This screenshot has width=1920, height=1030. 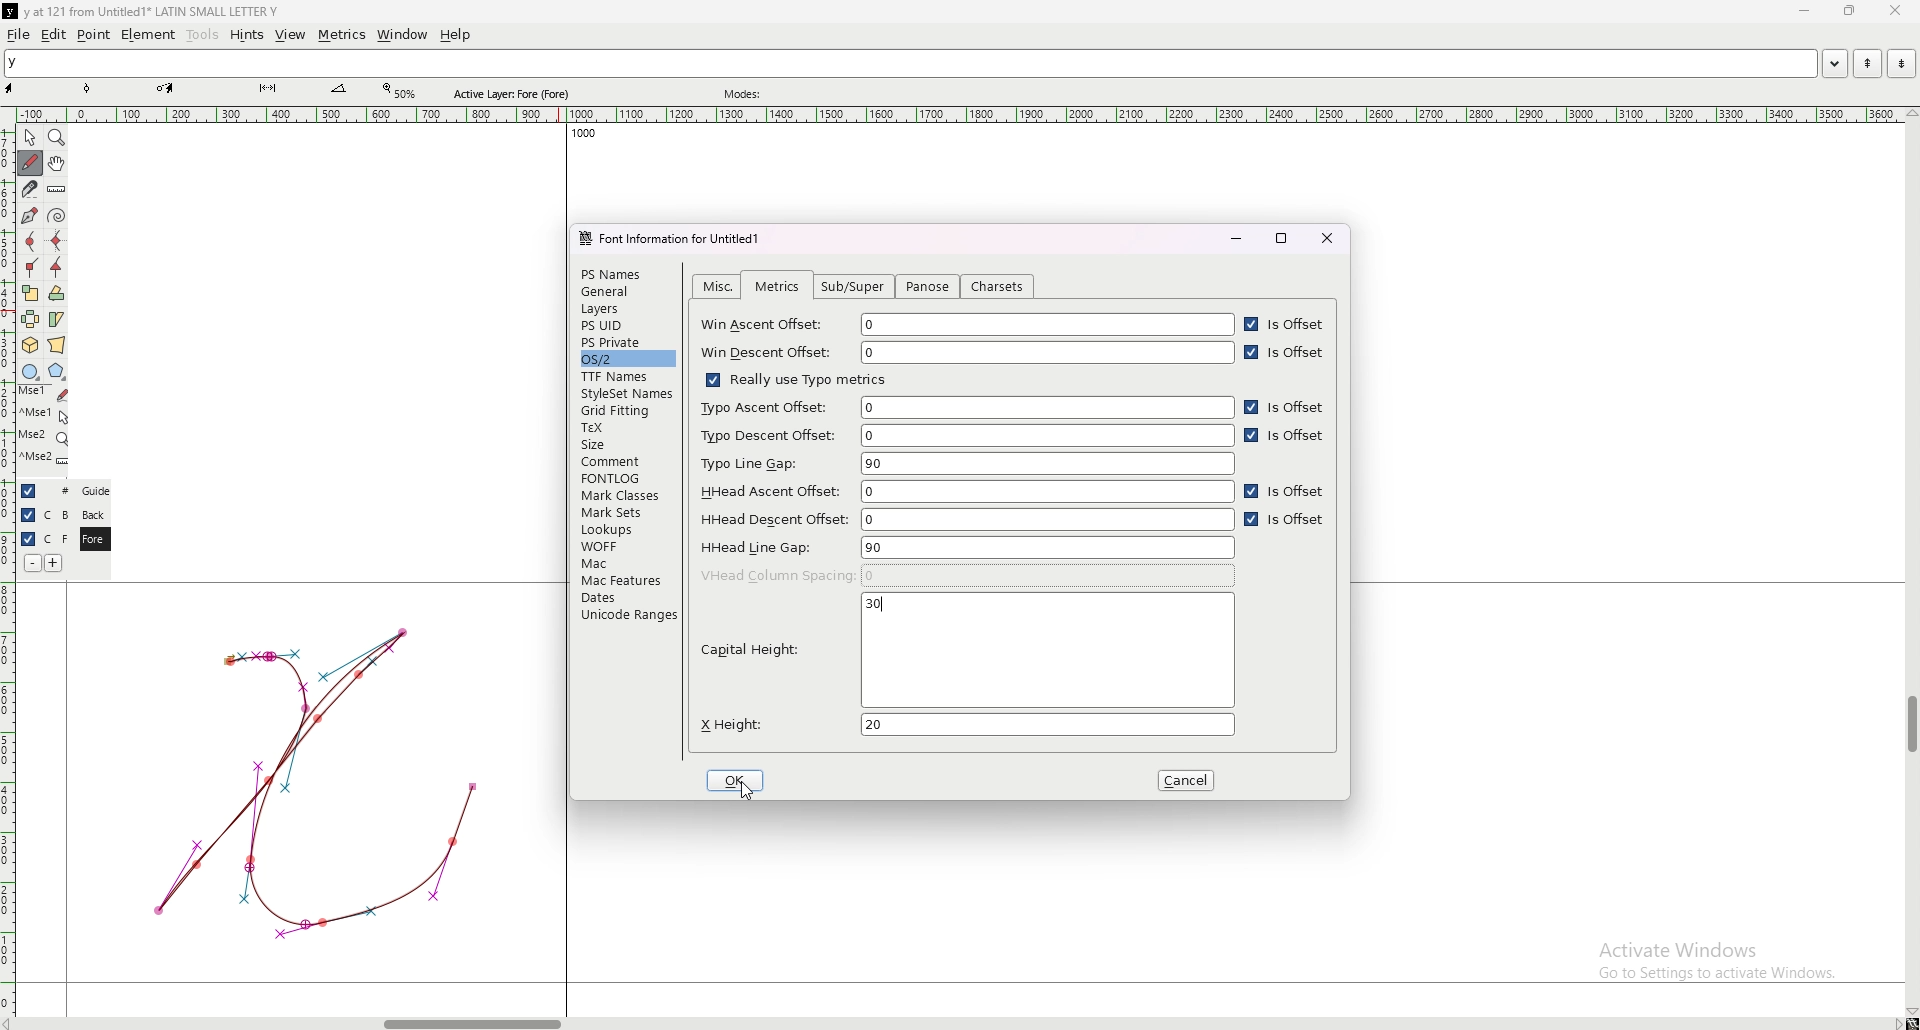 I want to click on open word list, so click(x=1834, y=63).